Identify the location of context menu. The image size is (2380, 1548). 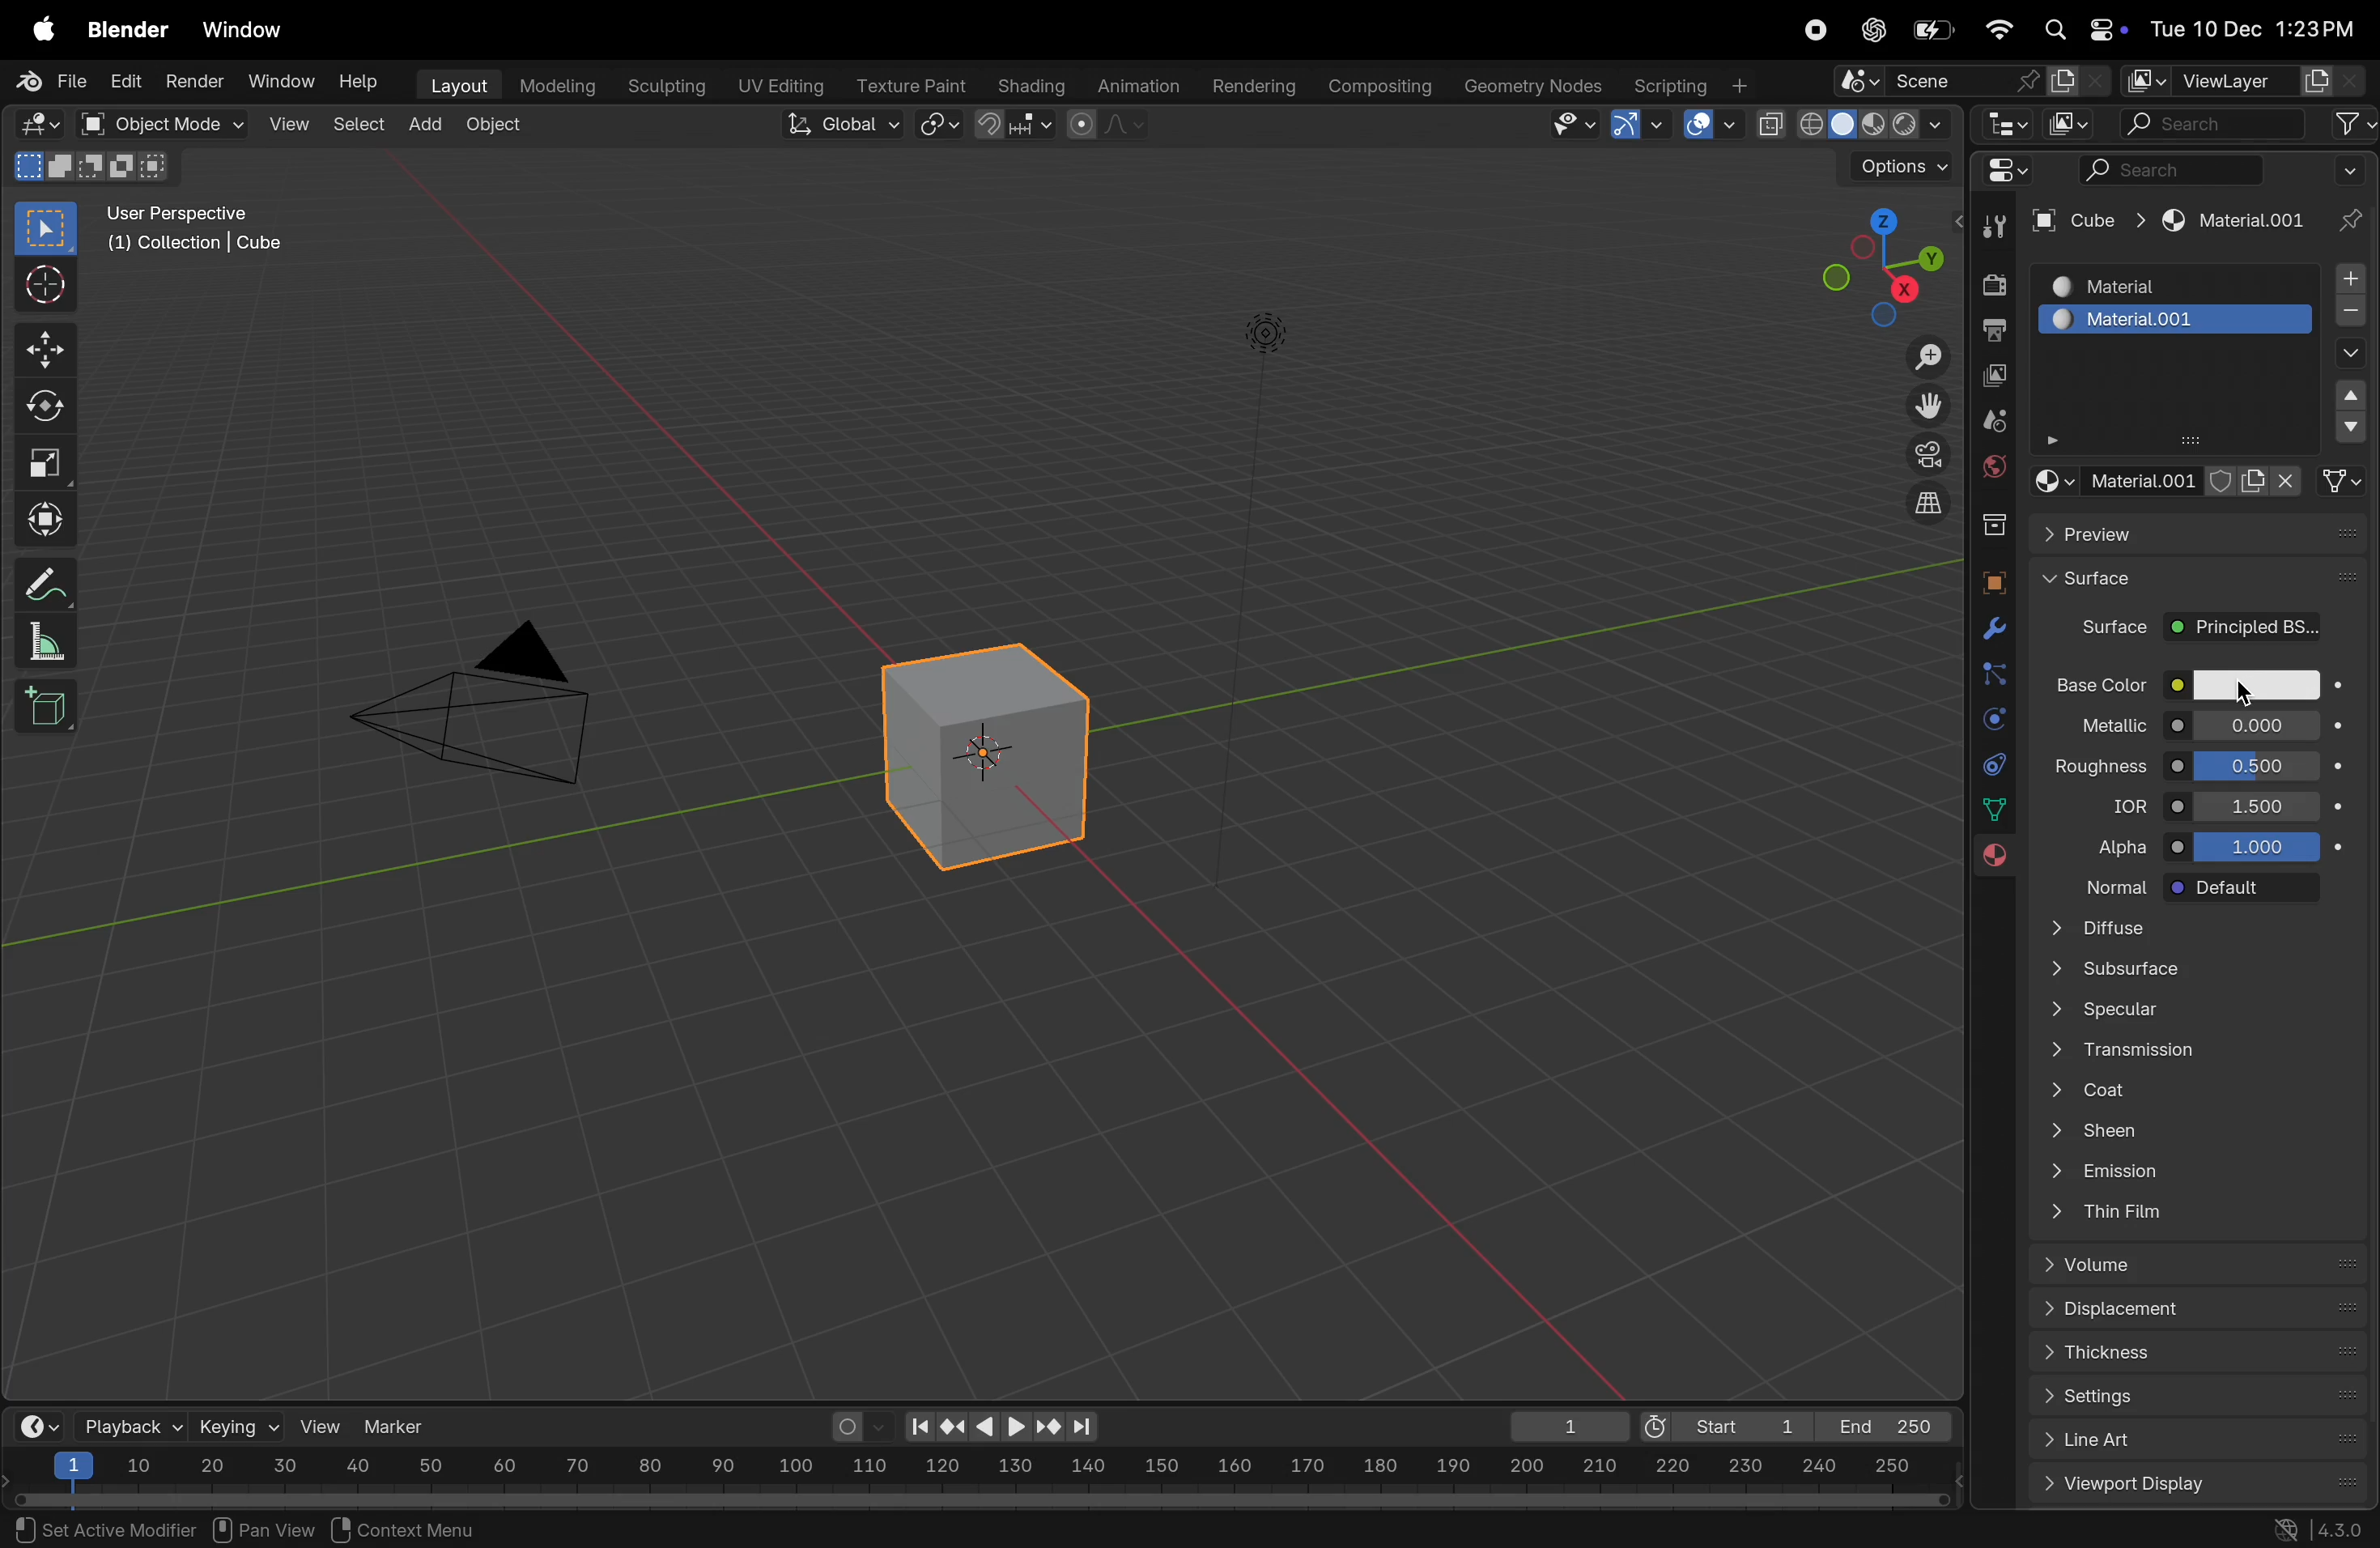
(415, 1527).